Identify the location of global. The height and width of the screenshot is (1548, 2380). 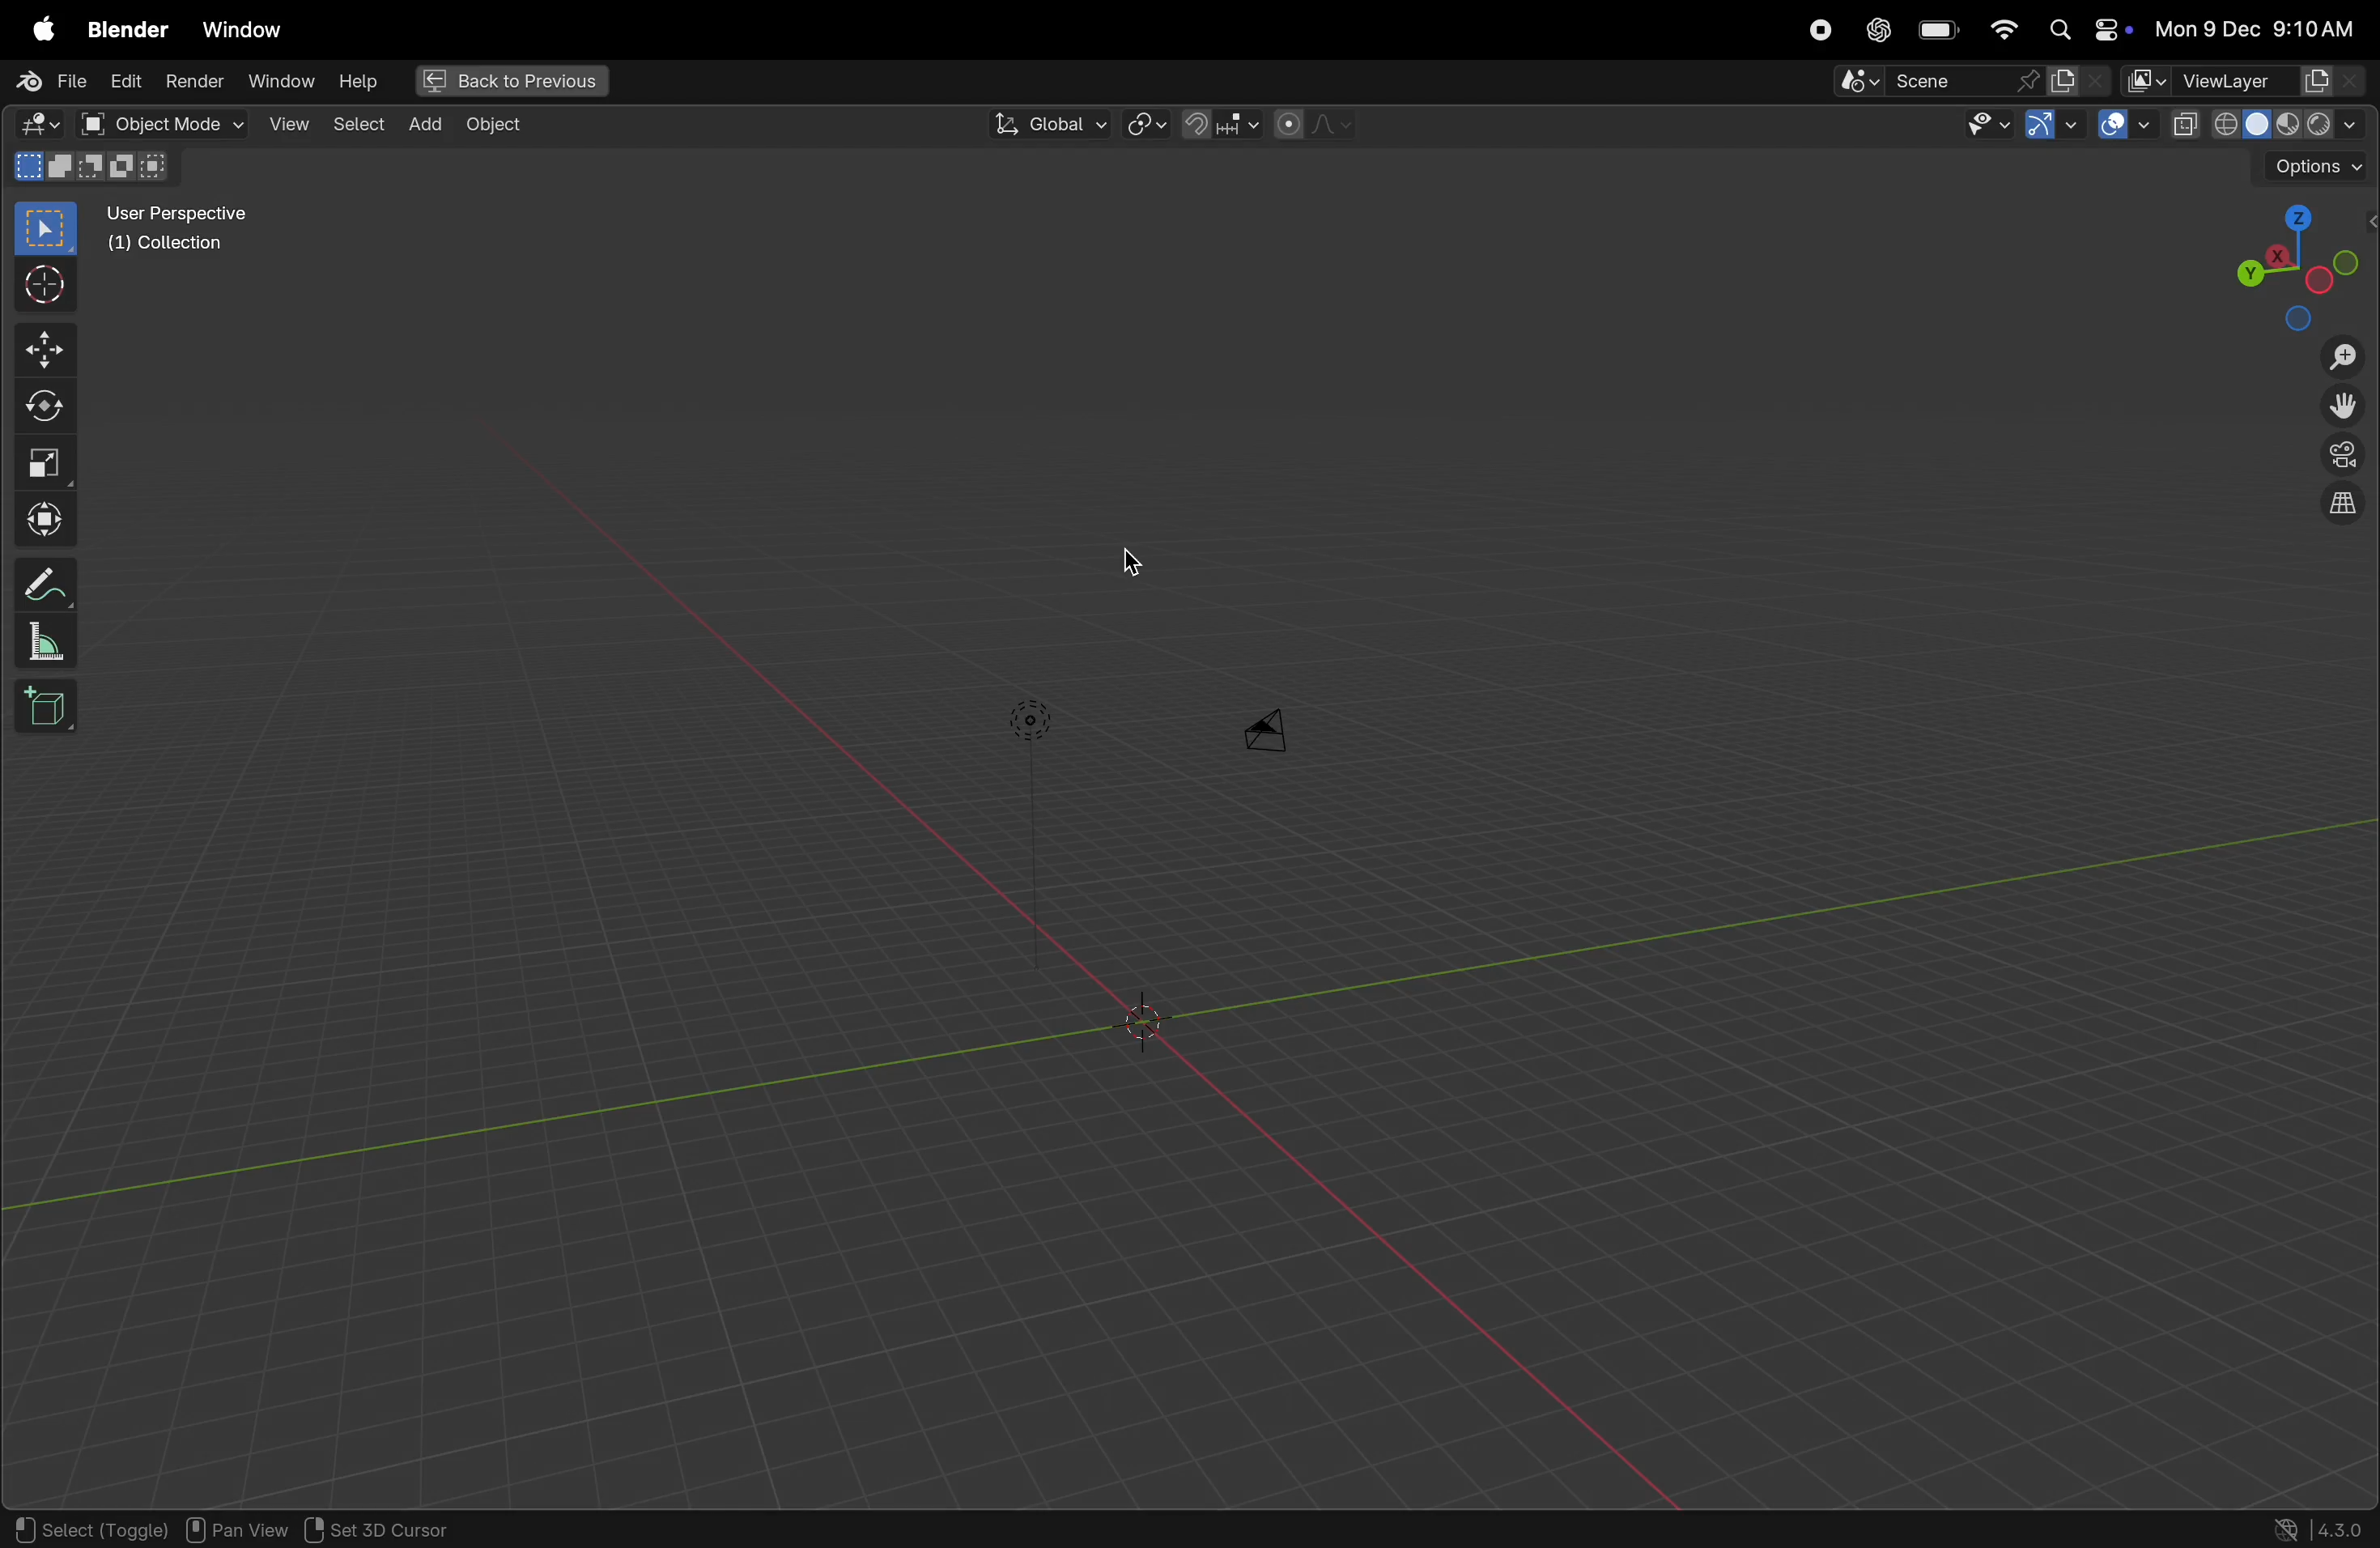
(1045, 125).